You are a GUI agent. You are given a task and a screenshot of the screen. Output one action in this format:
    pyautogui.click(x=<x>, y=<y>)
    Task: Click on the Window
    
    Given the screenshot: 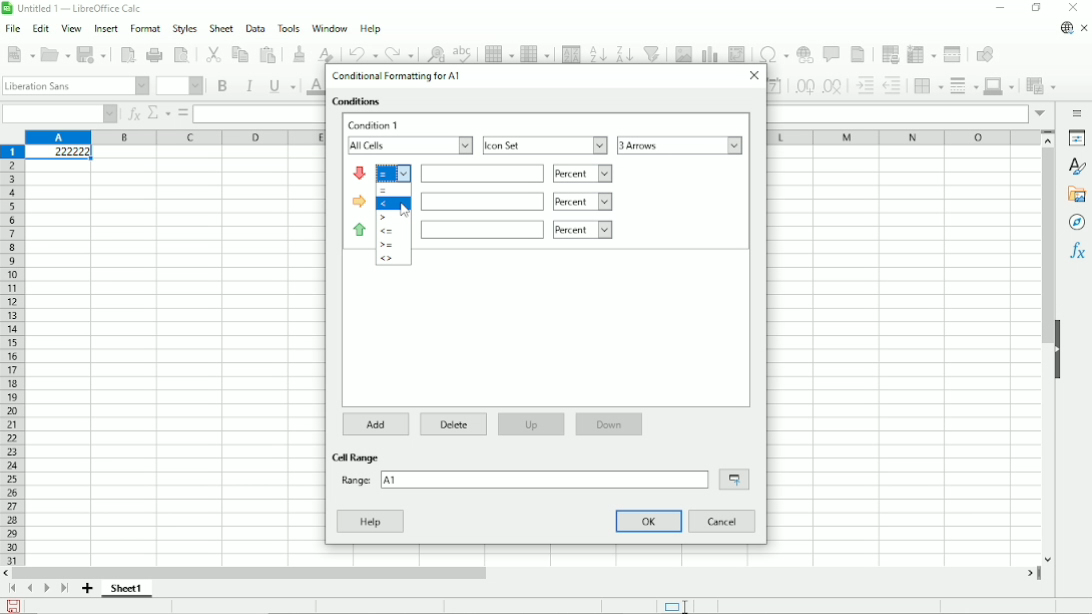 What is the action you would take?
    pyautogui.click(x=329, y=28)
    